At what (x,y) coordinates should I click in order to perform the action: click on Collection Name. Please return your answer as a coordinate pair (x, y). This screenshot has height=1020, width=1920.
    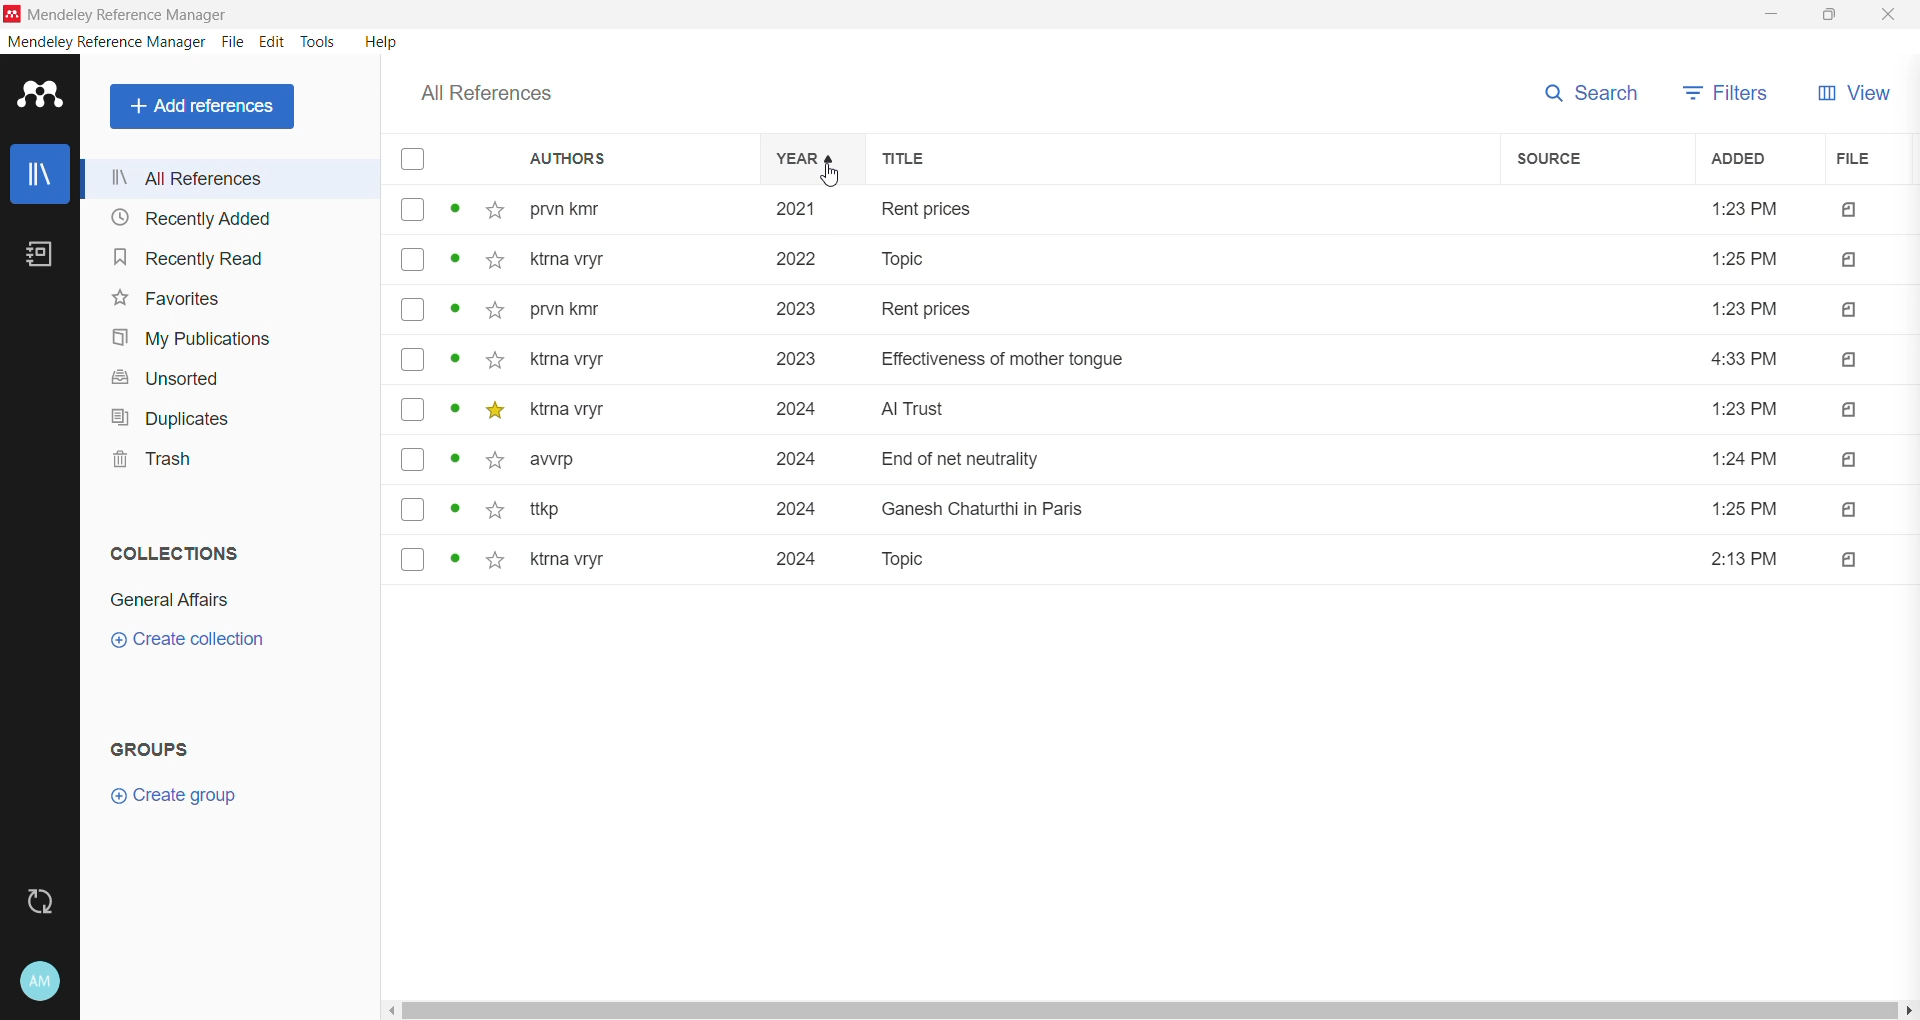
    Looking at the image, I should click on (166, 601).